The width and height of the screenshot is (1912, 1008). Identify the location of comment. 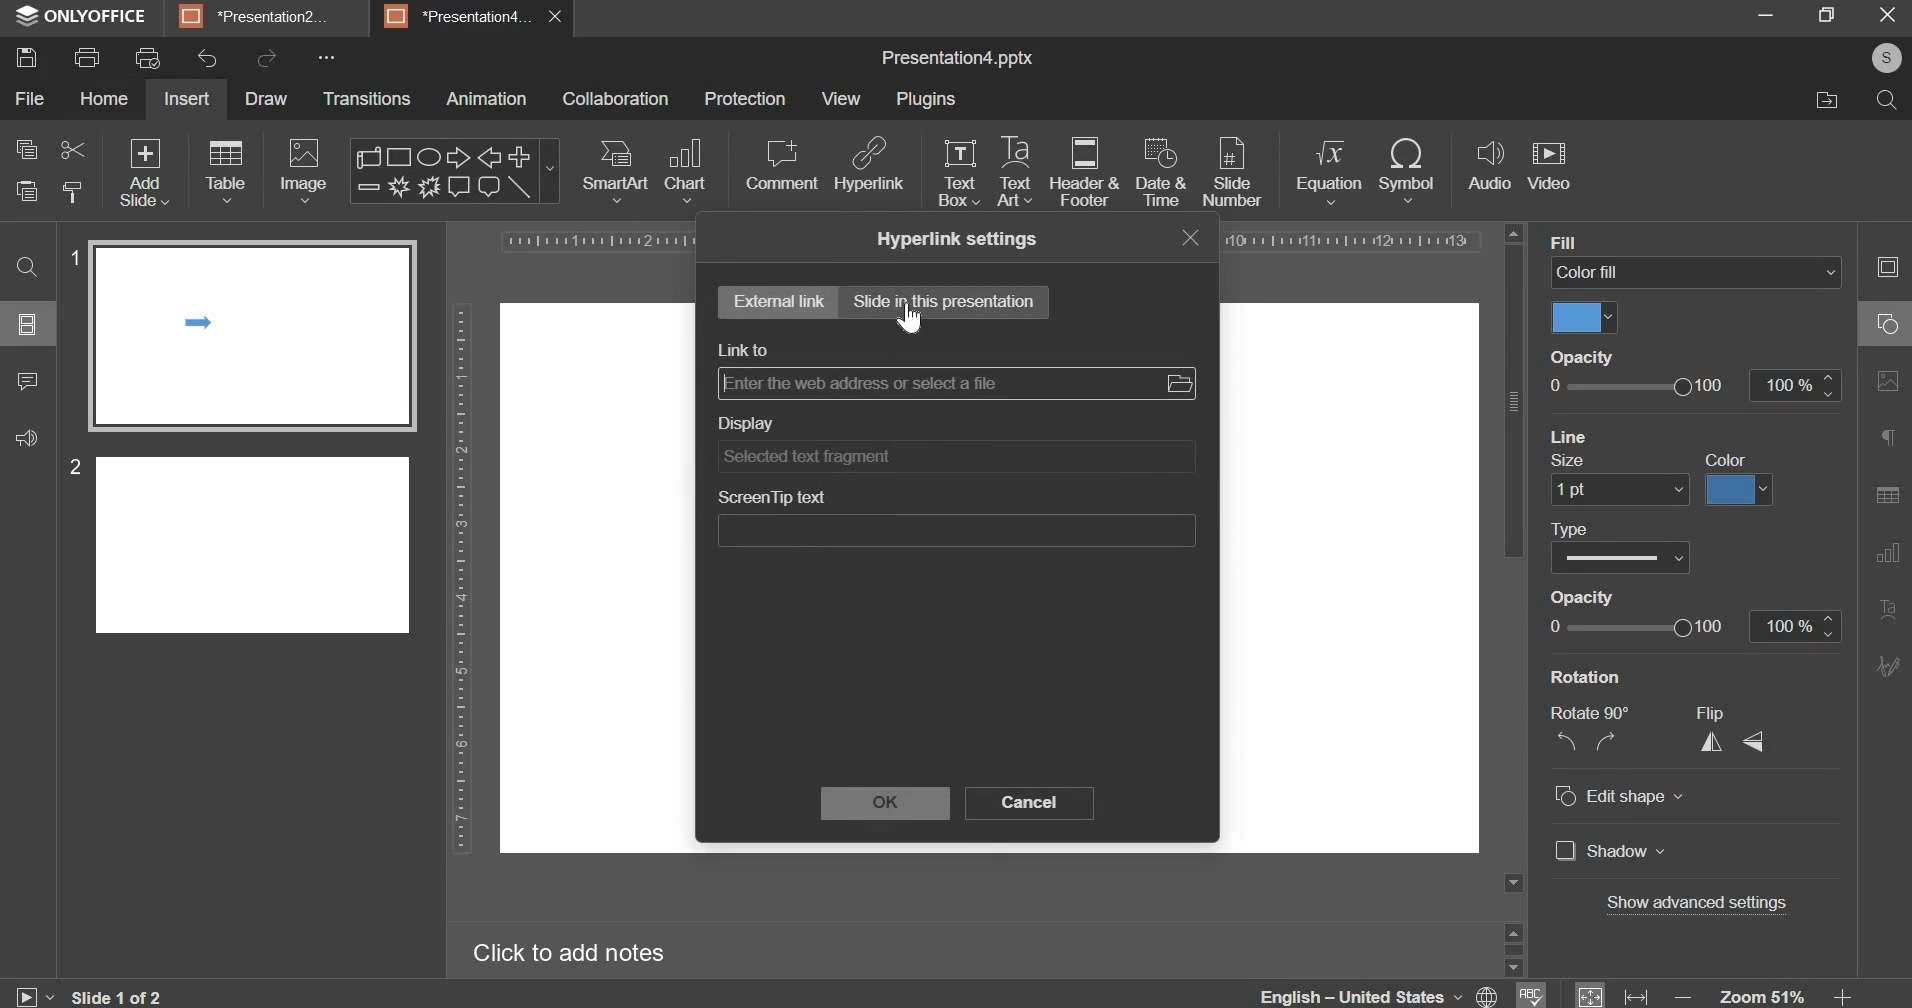
(29, 389).